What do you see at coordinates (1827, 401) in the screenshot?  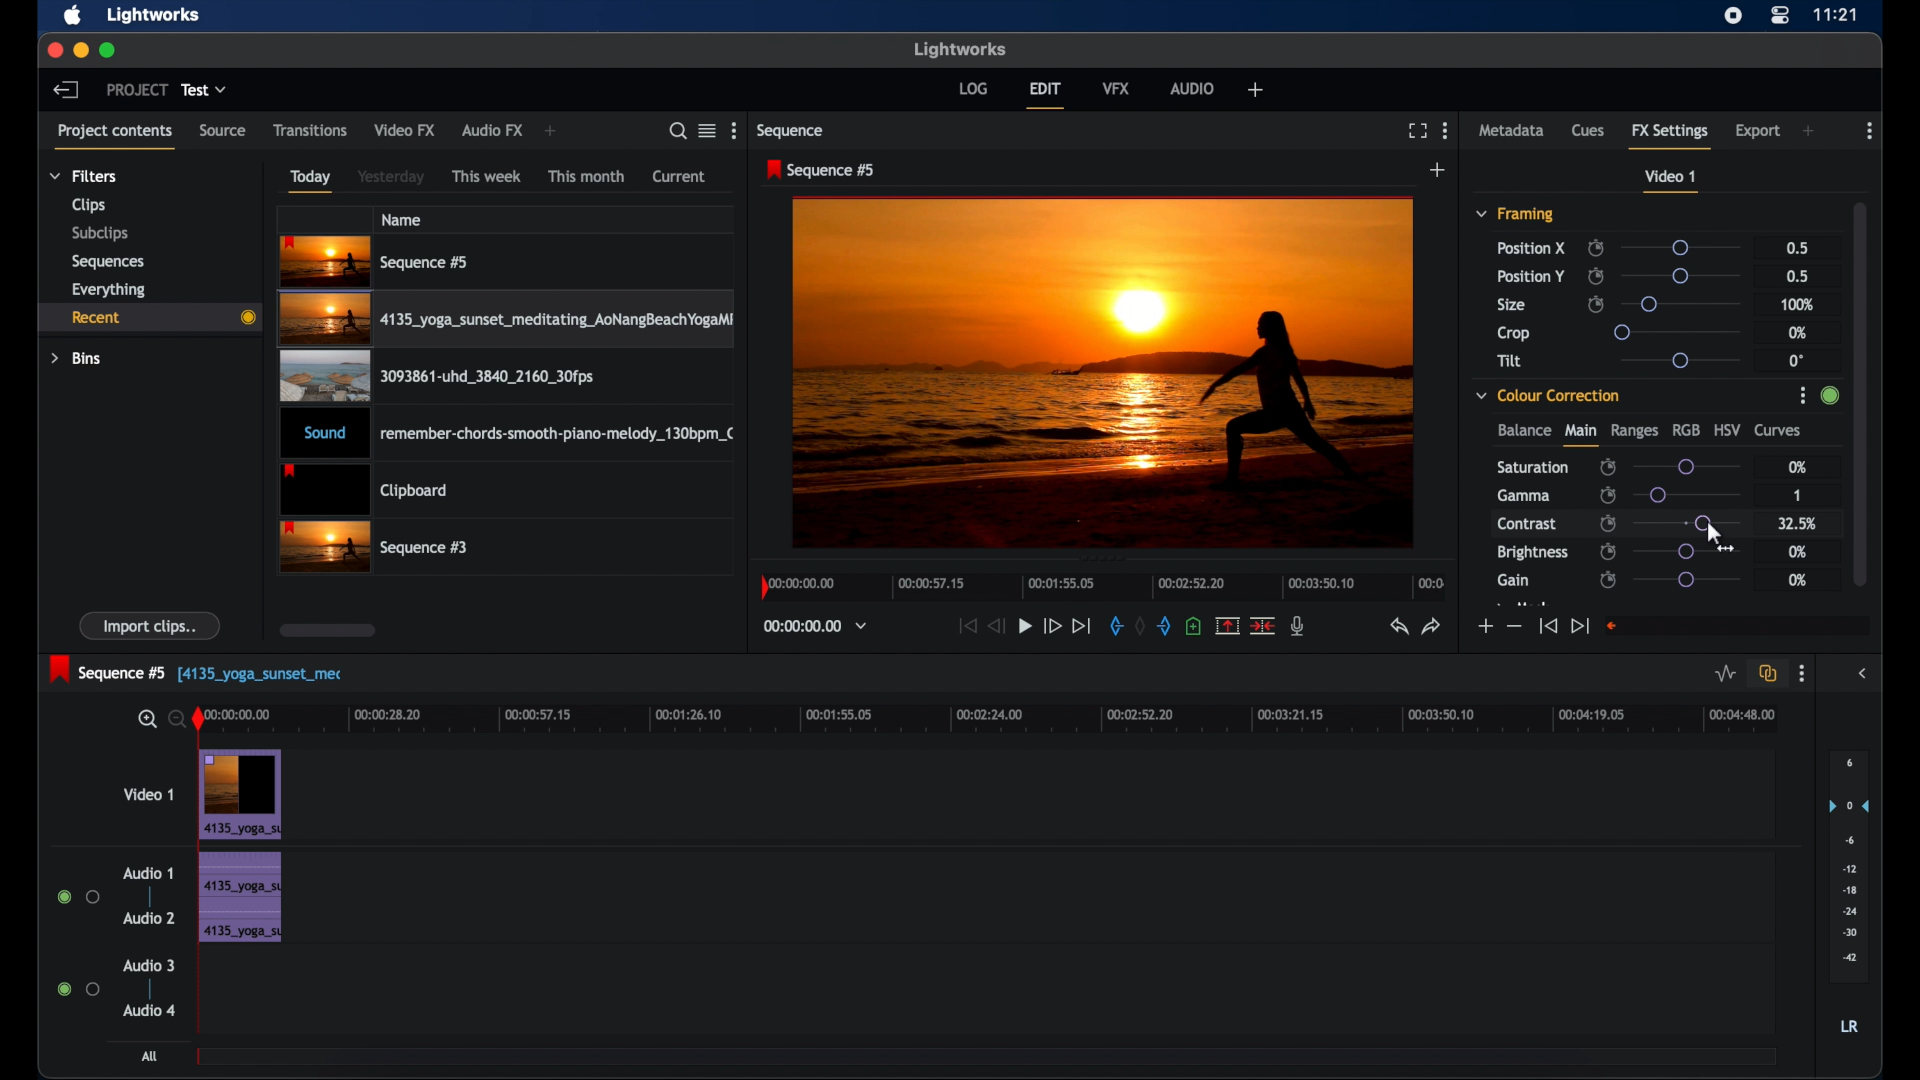 I see `slider change` at bounding box center [1827, 401].